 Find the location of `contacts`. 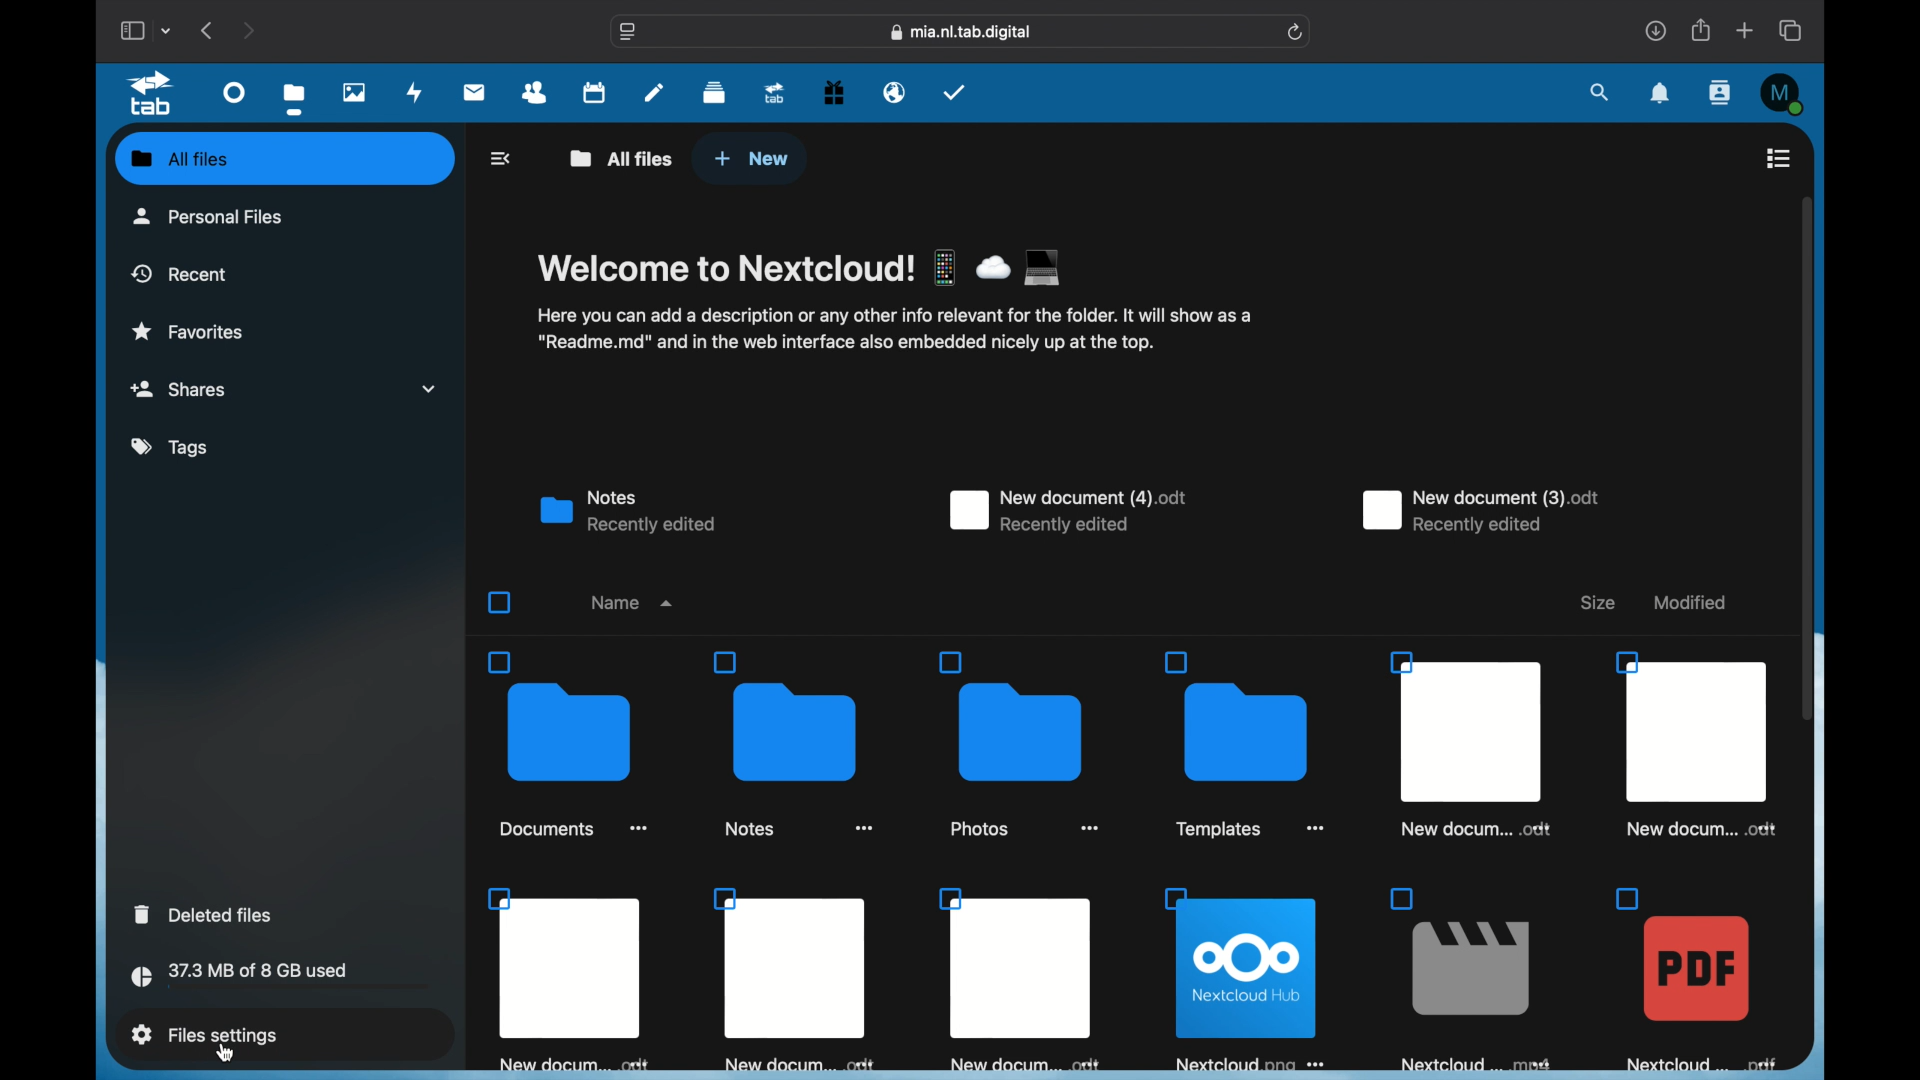

contacts is located at coordinates (1720, 94).